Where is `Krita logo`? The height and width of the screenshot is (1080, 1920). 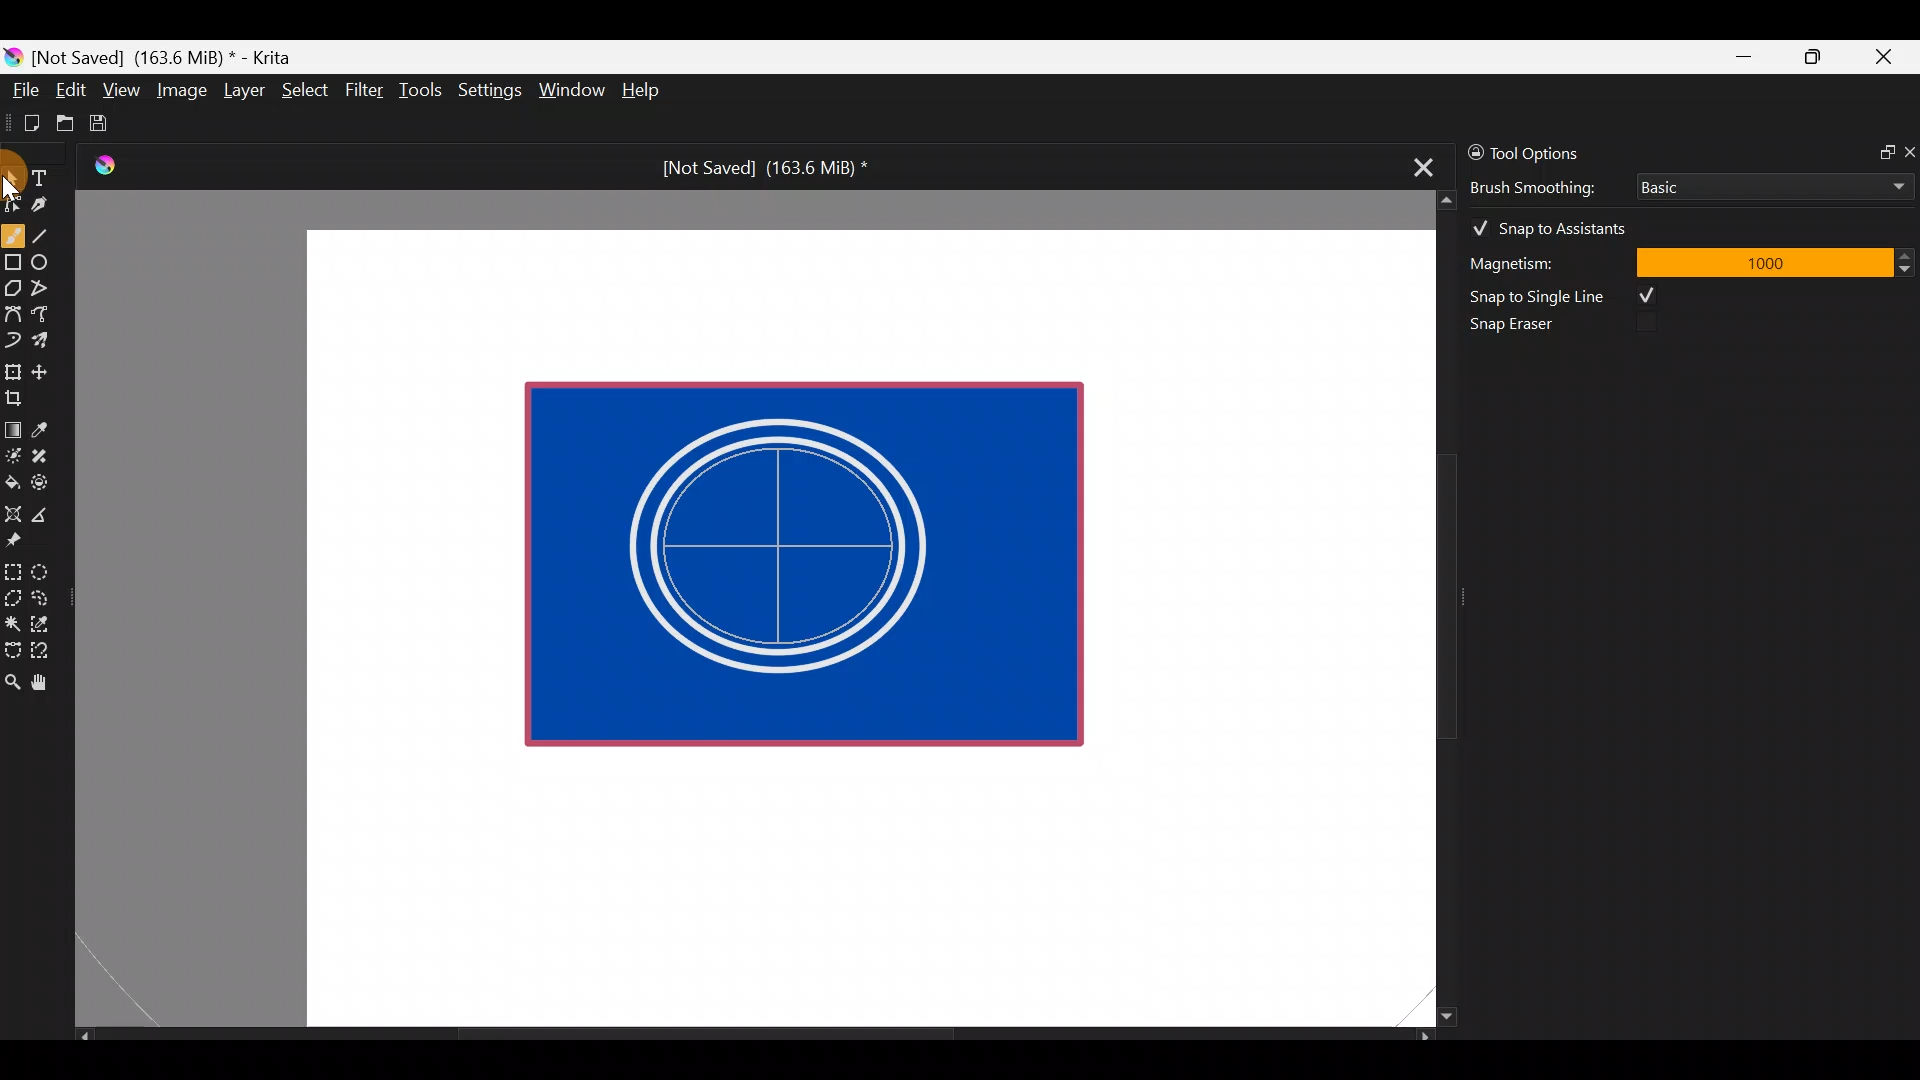 Krita logo is located at coordinates (13, 56).